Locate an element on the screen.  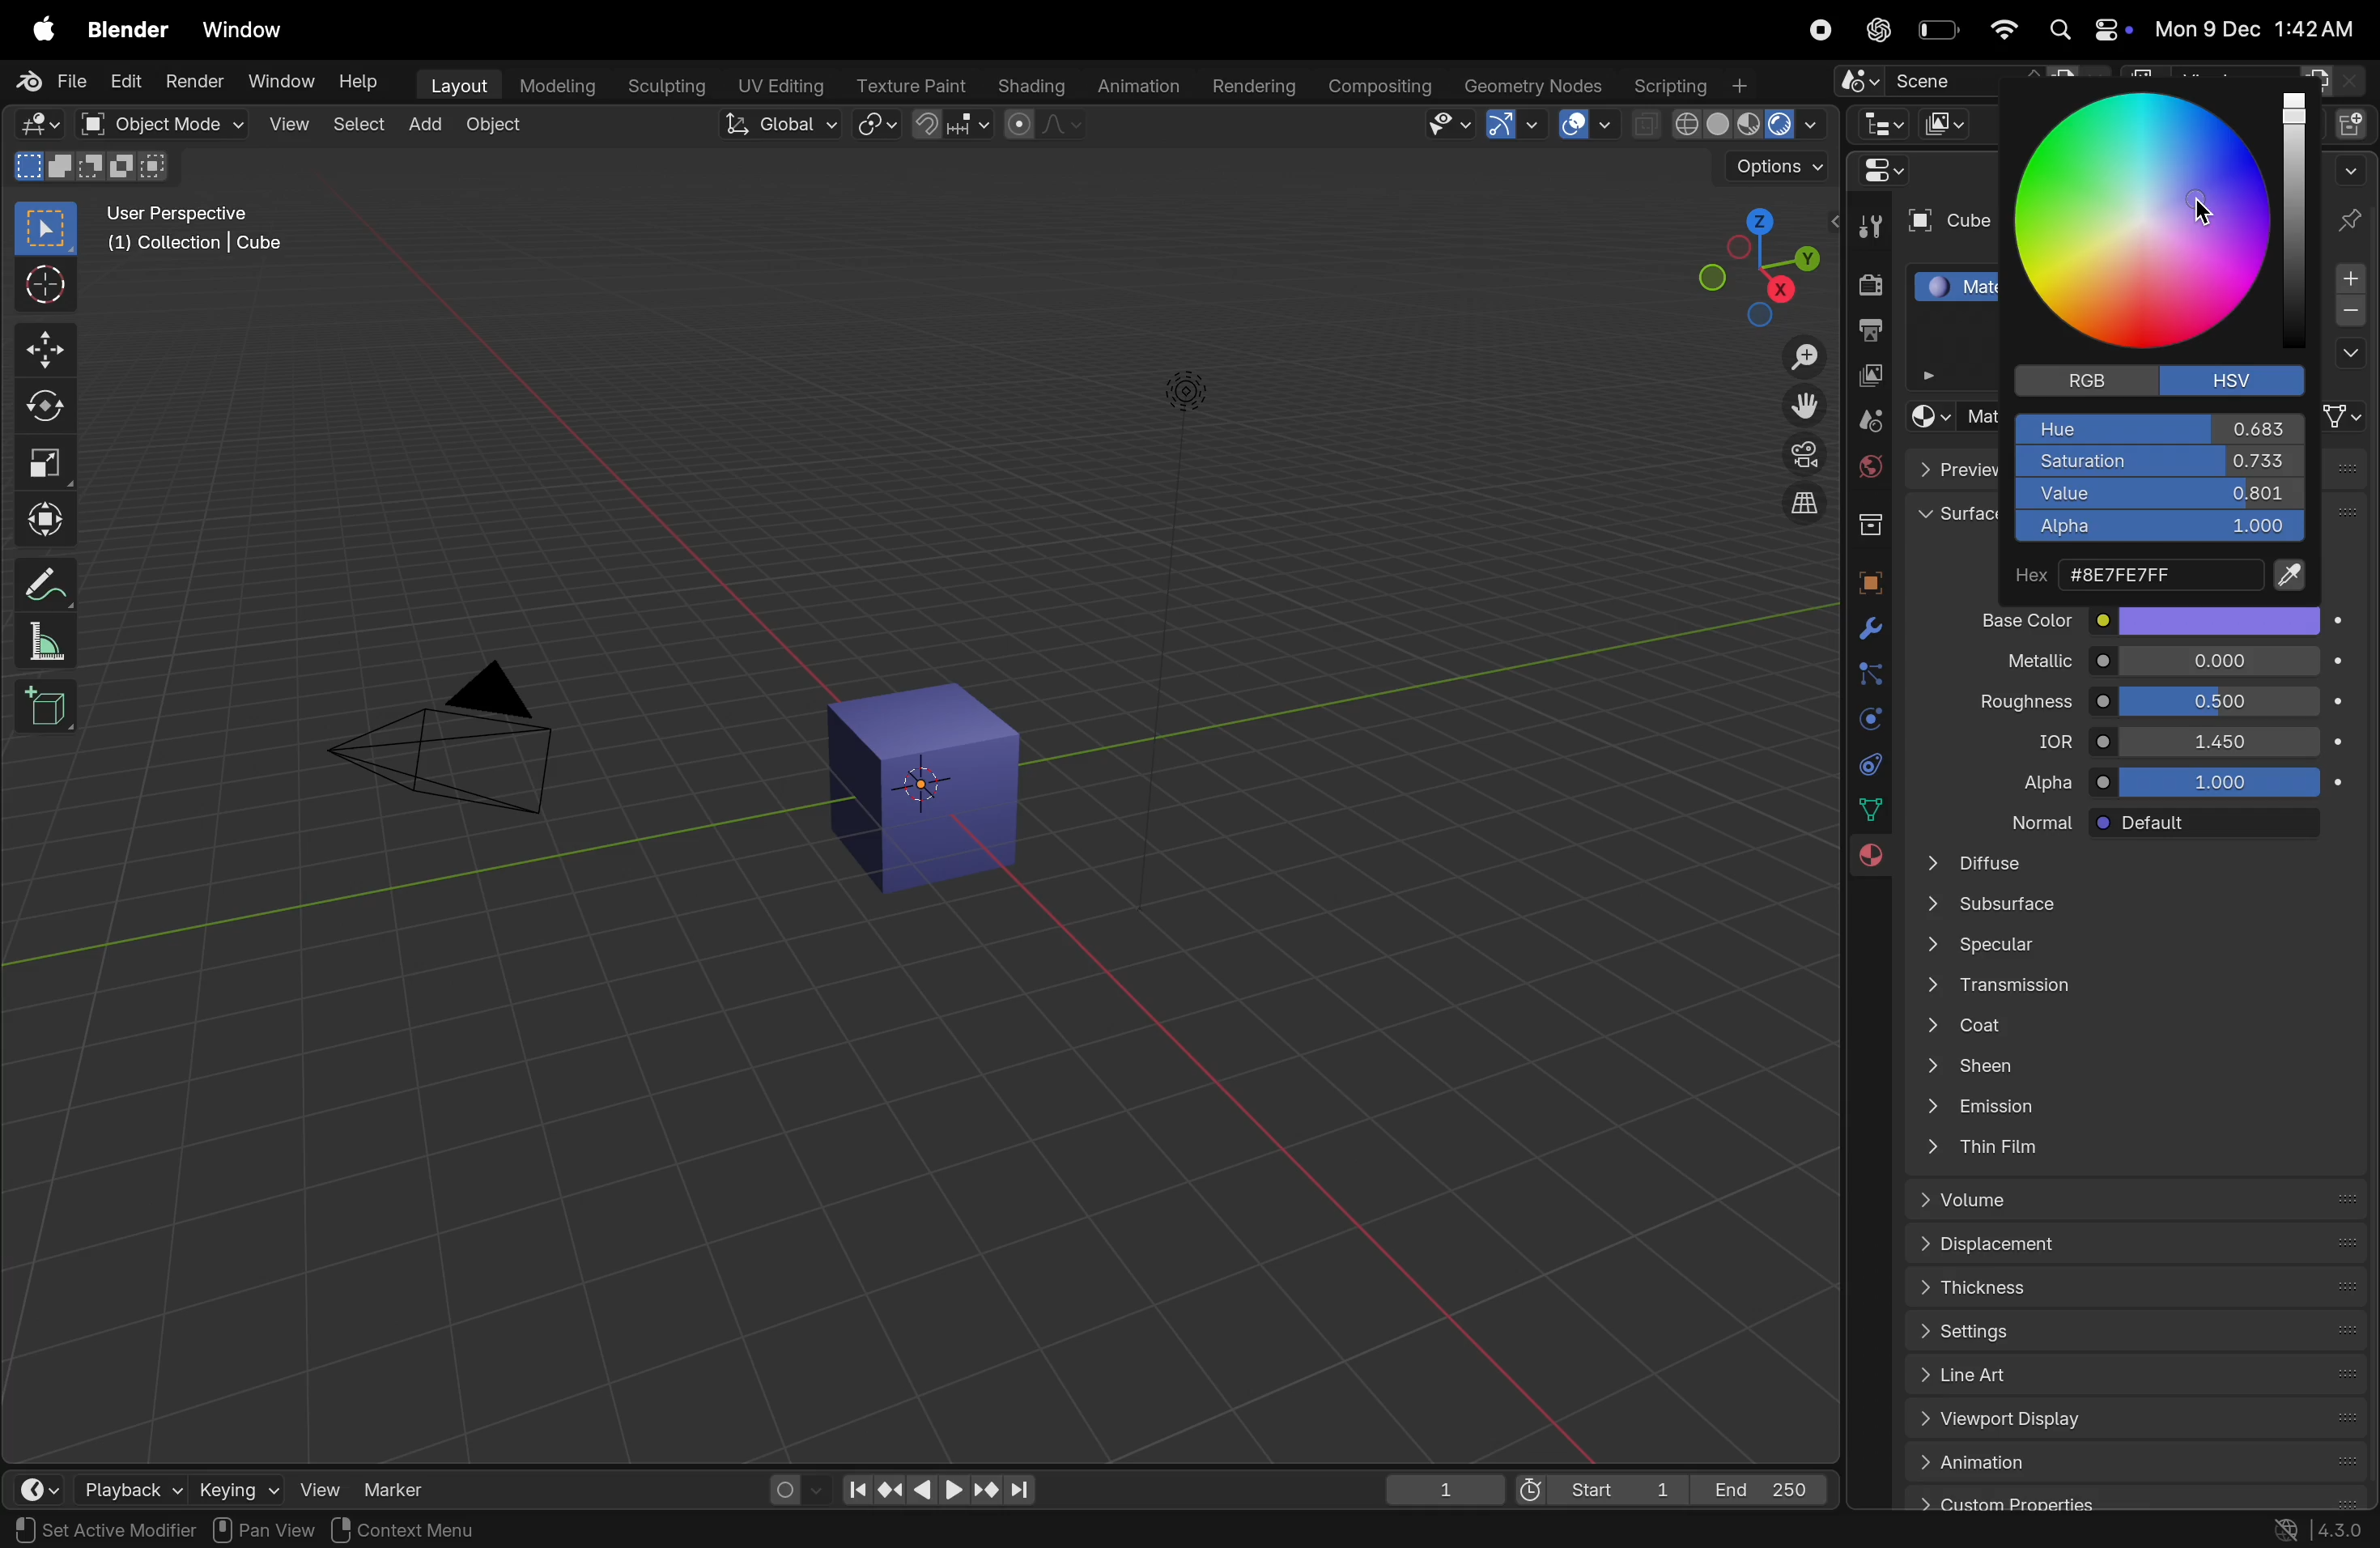
select is located at coordinates (359, 128).